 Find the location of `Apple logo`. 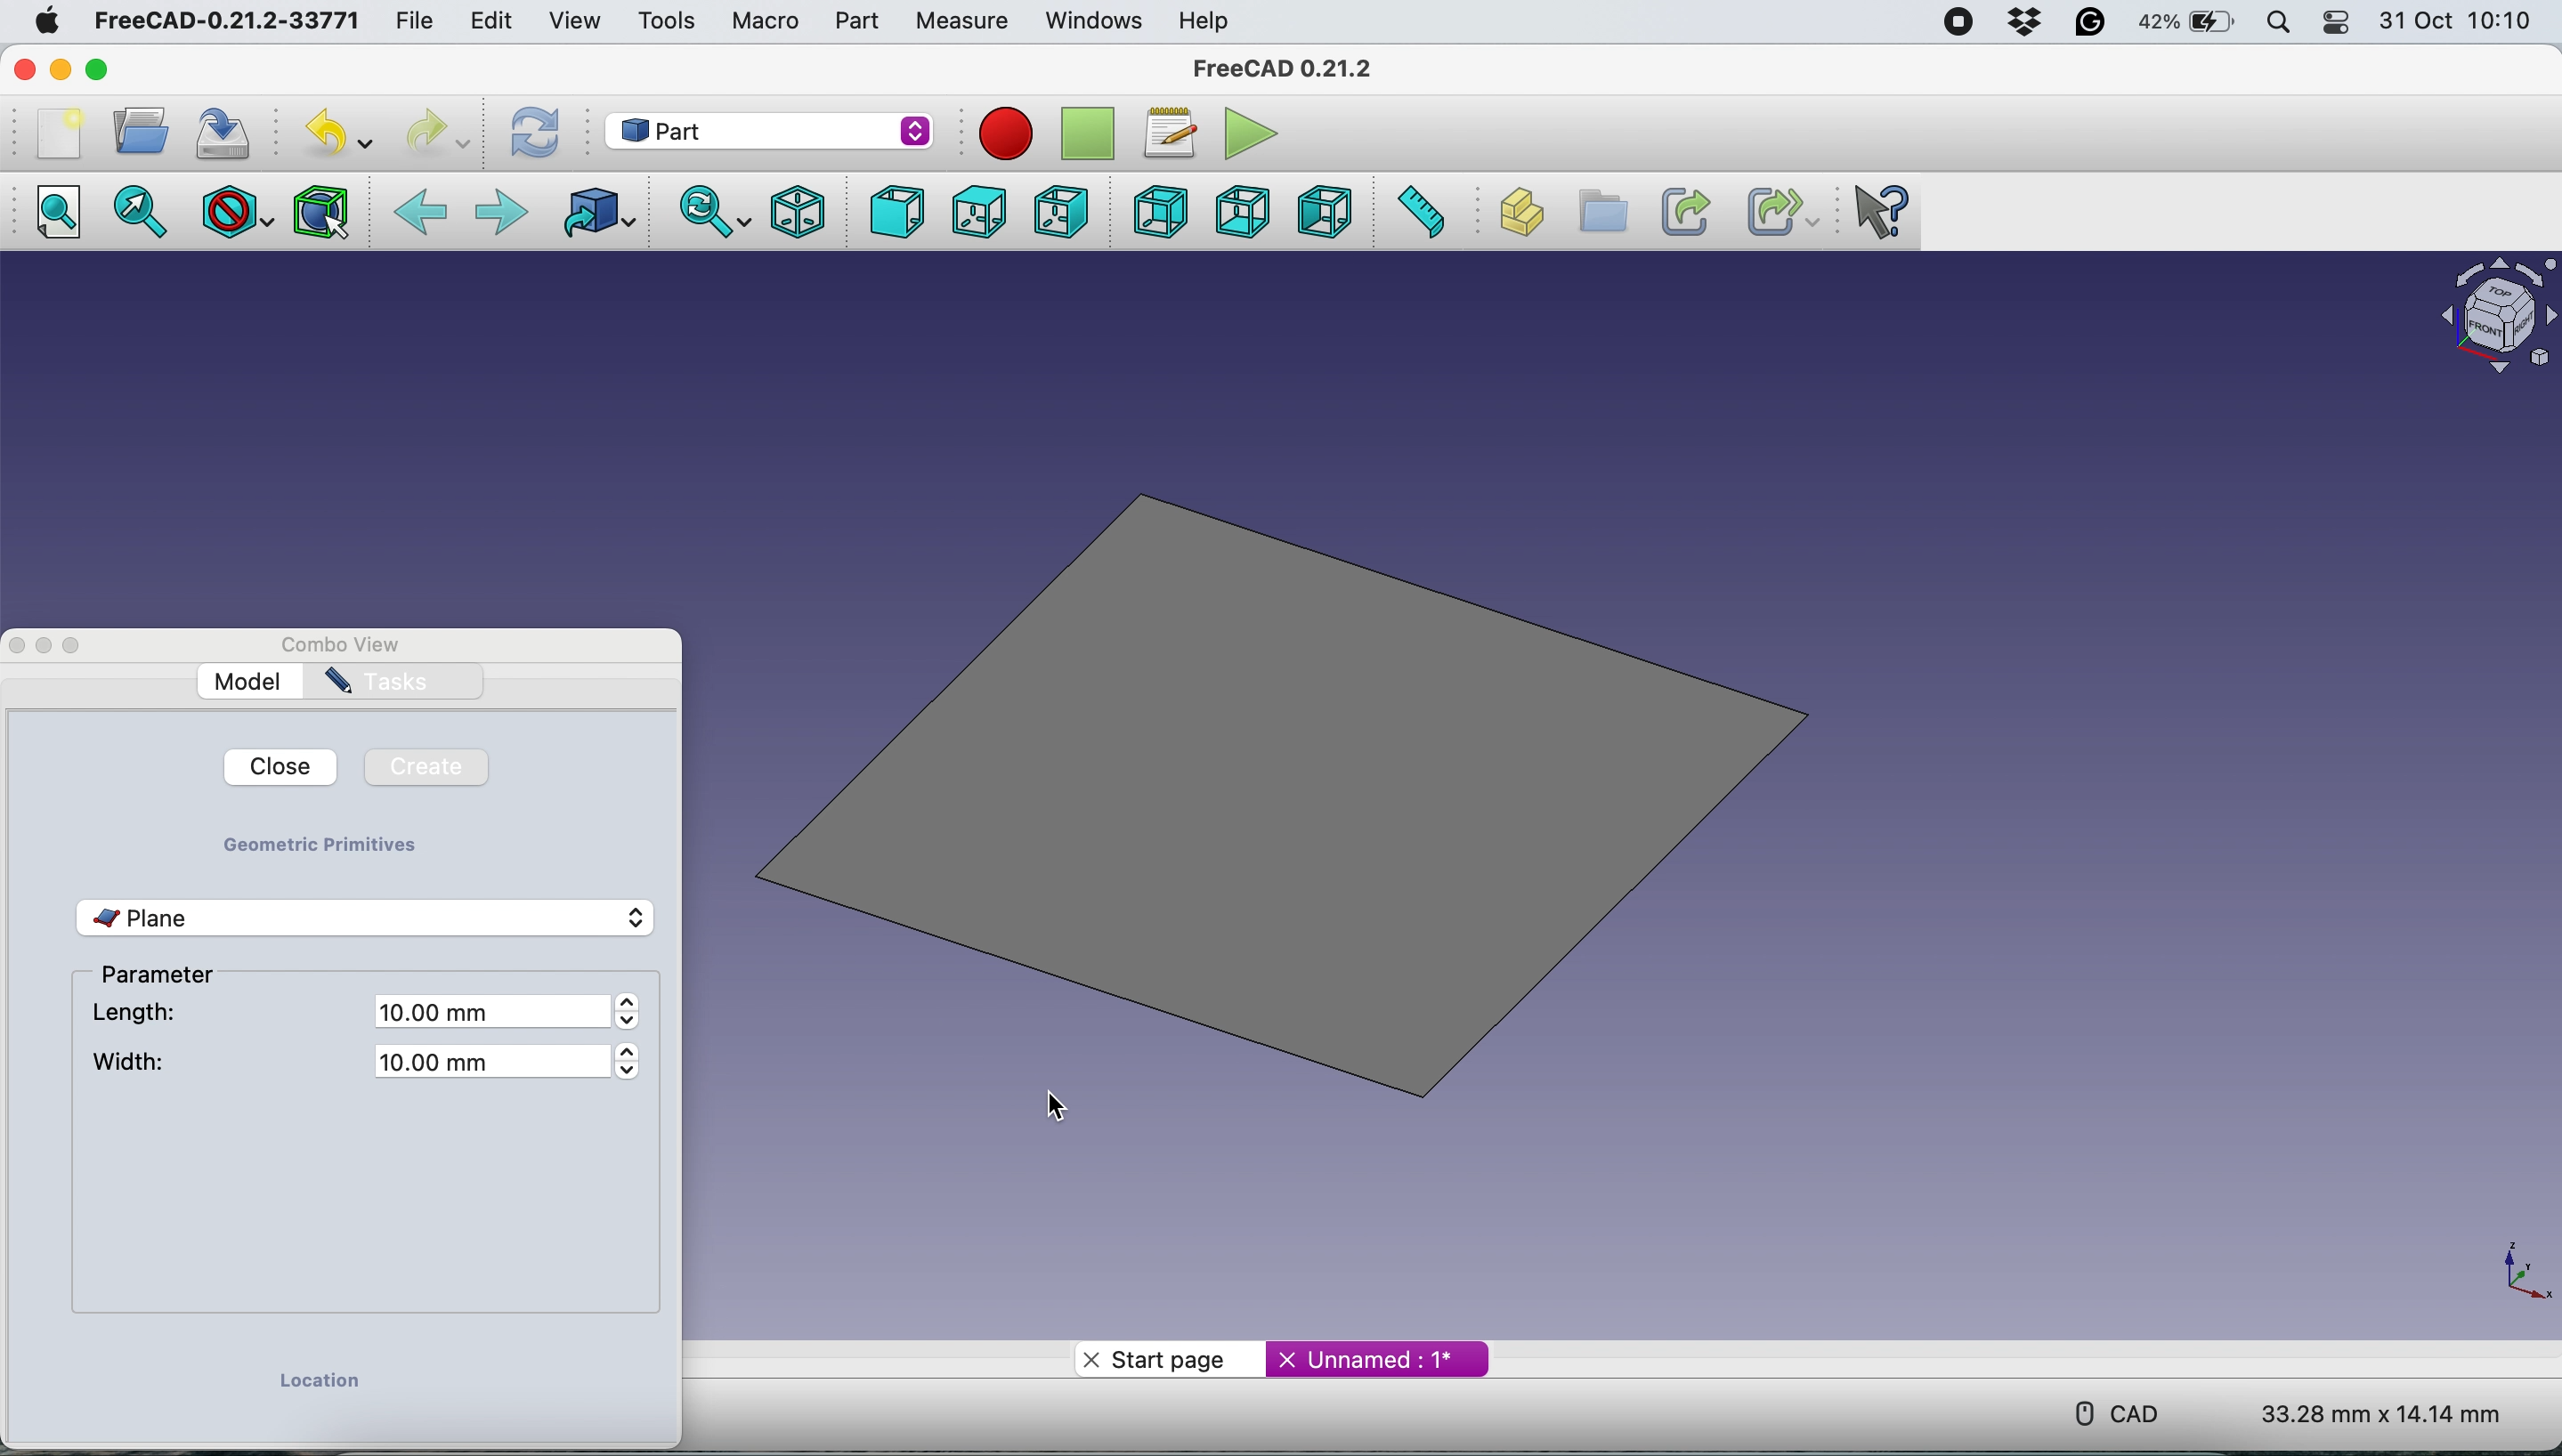

Apple logo is located at coordinates (52, 22).